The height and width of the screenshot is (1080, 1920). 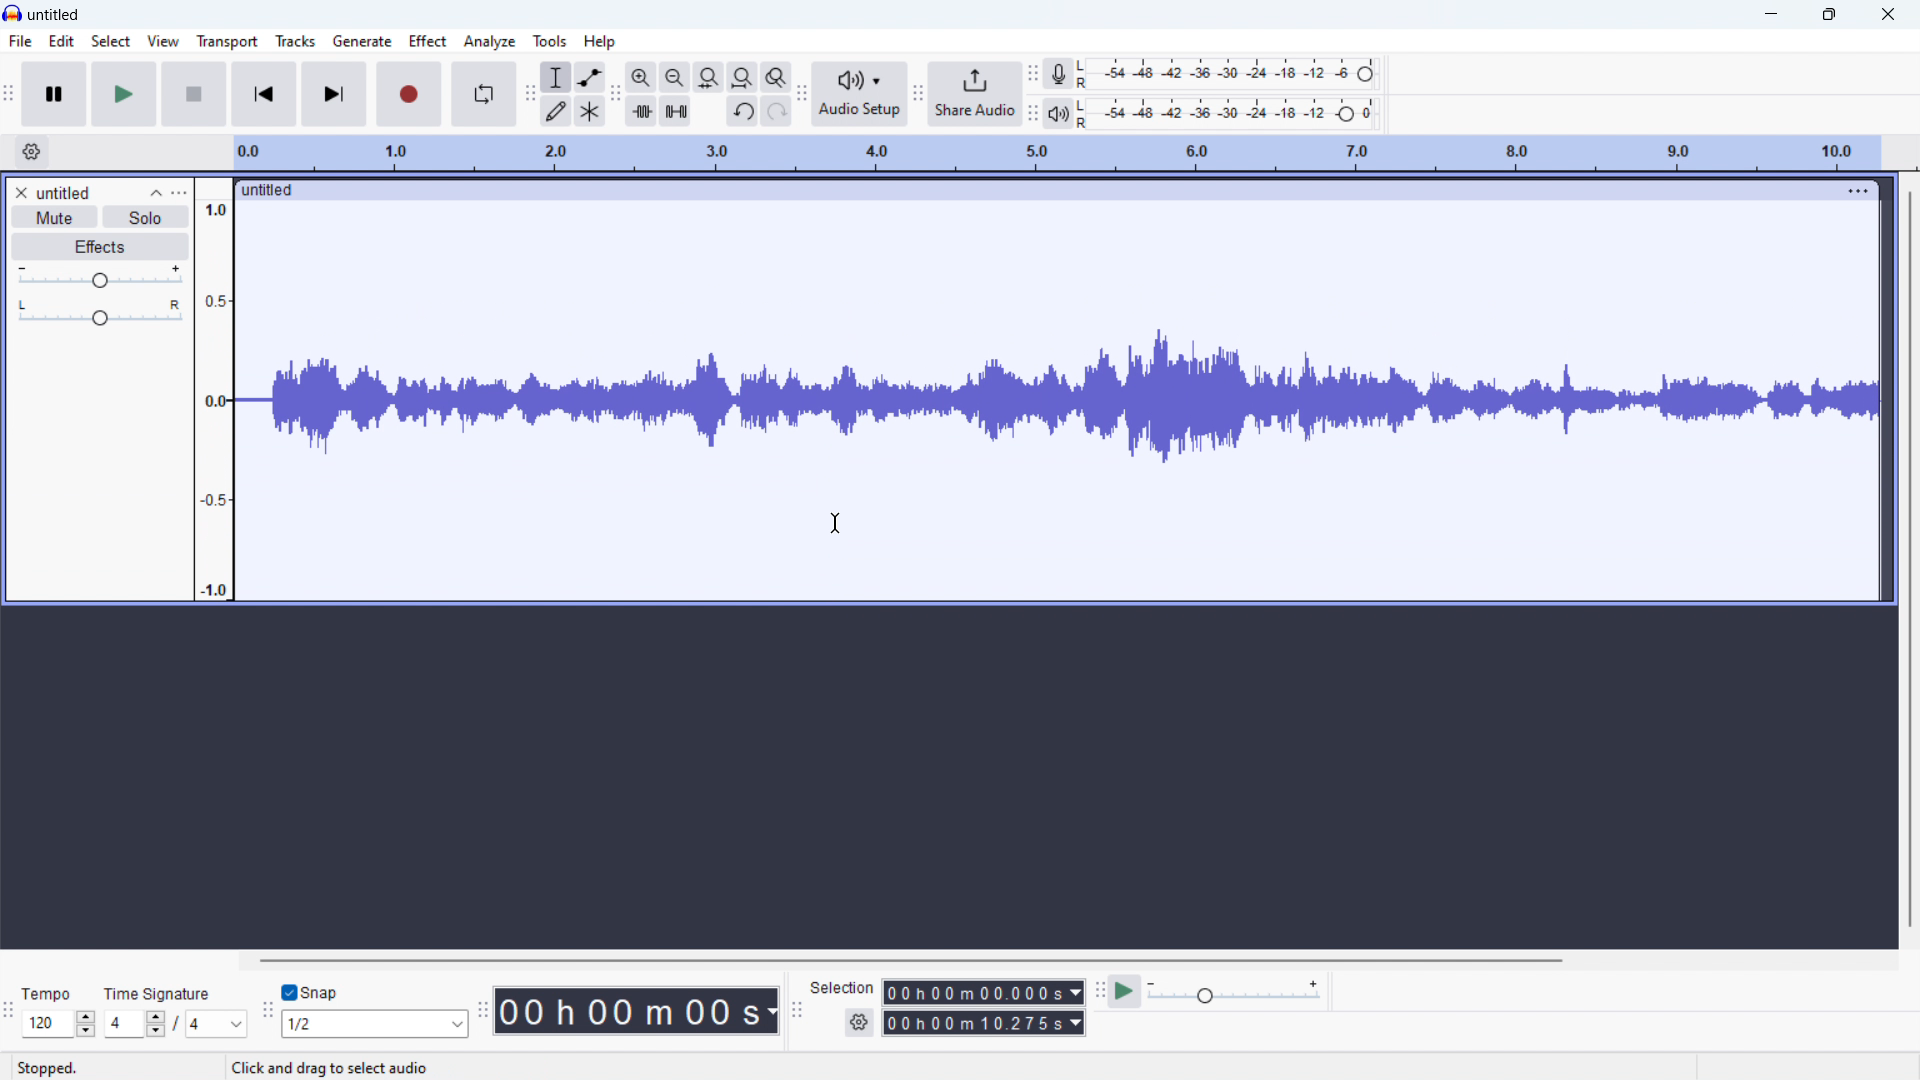 I want to click on file, so click(x=21, y=41).